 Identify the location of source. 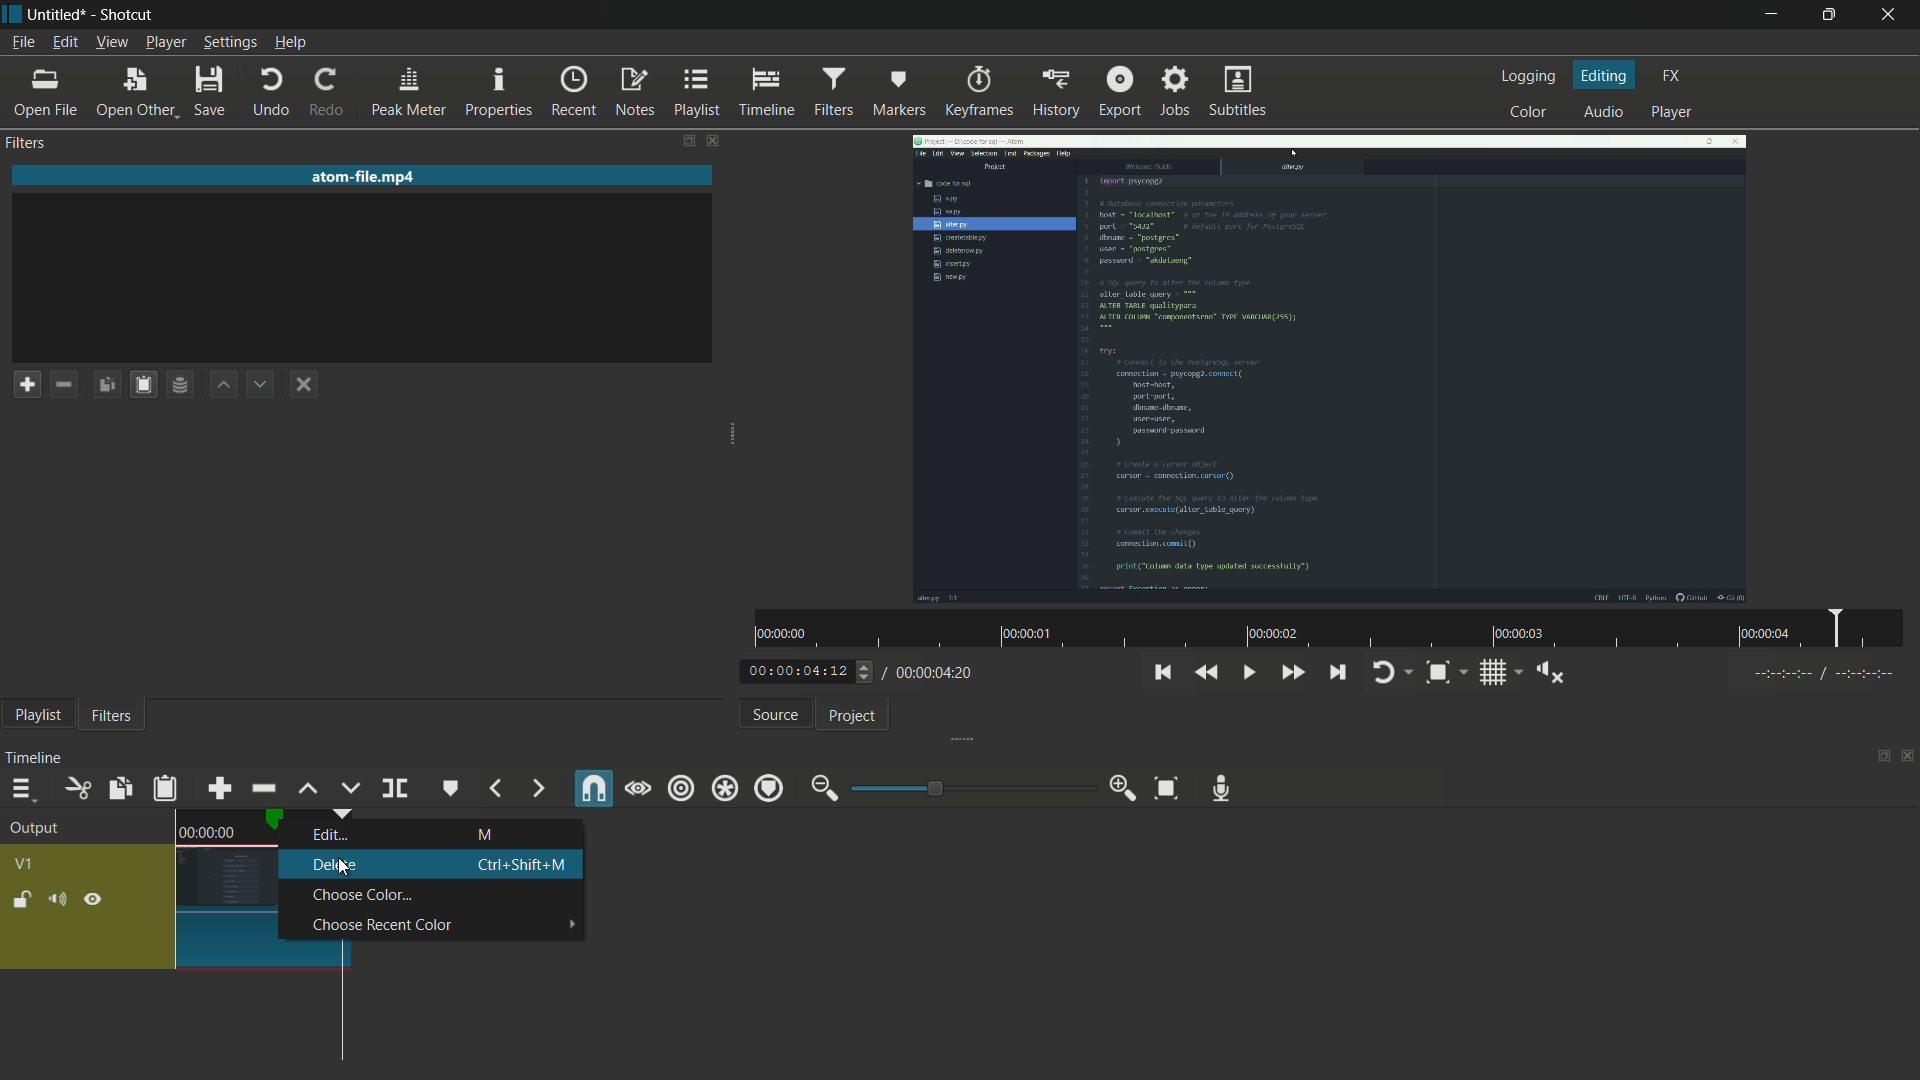
(773, 715).